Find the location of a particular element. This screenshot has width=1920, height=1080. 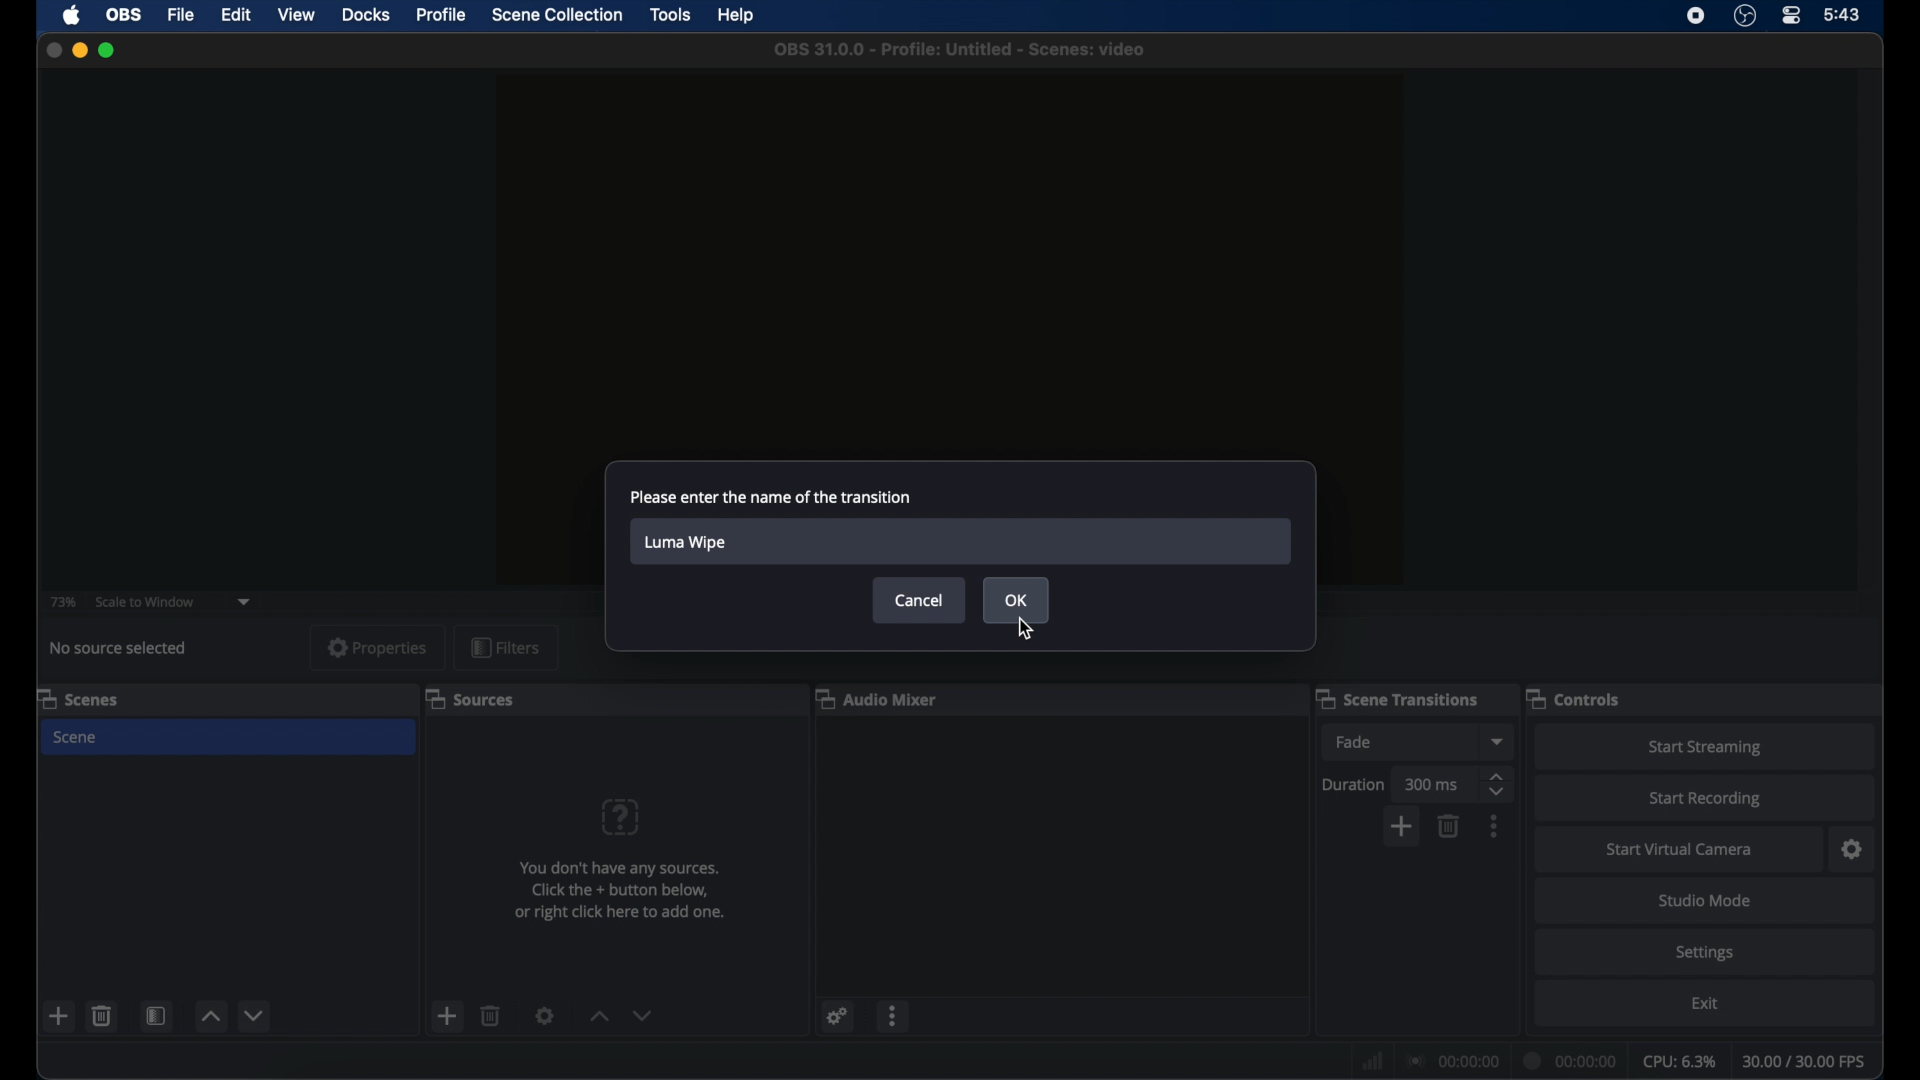

minimize is located at coordinates (80, 50).